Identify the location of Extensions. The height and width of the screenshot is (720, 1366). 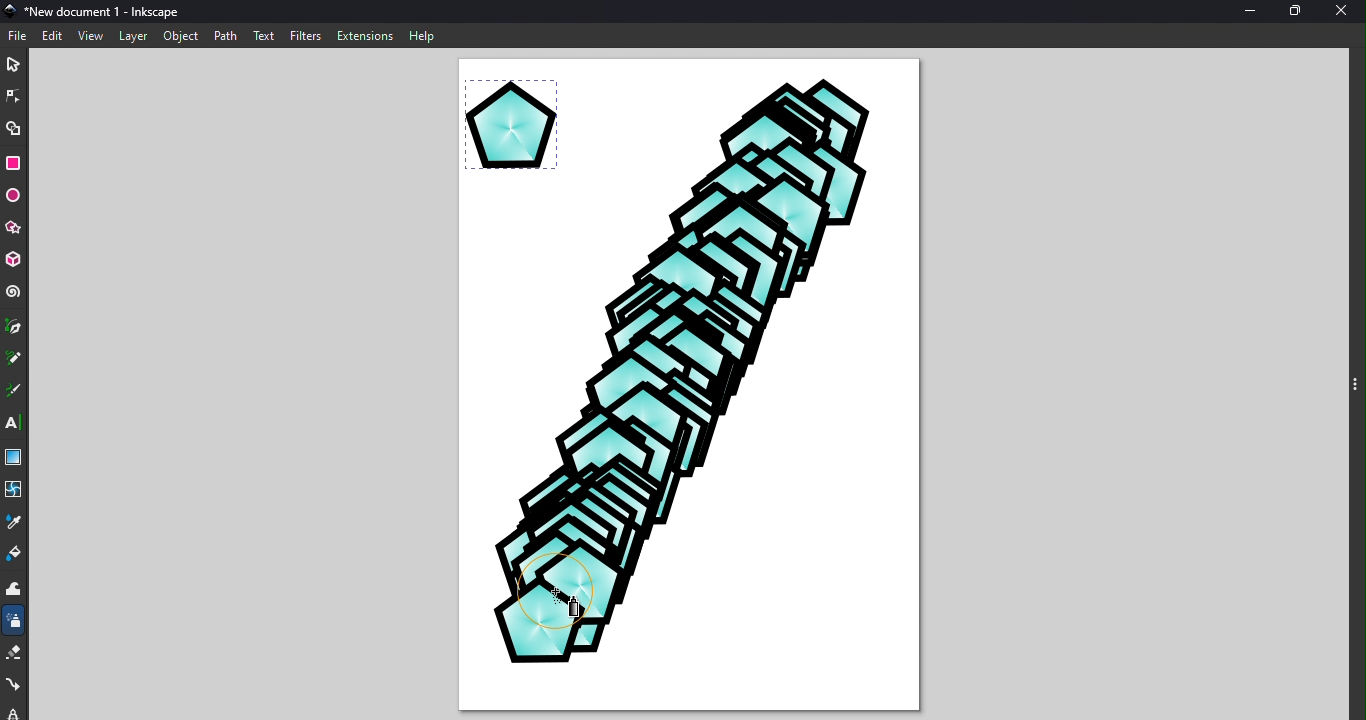
(363, 35).